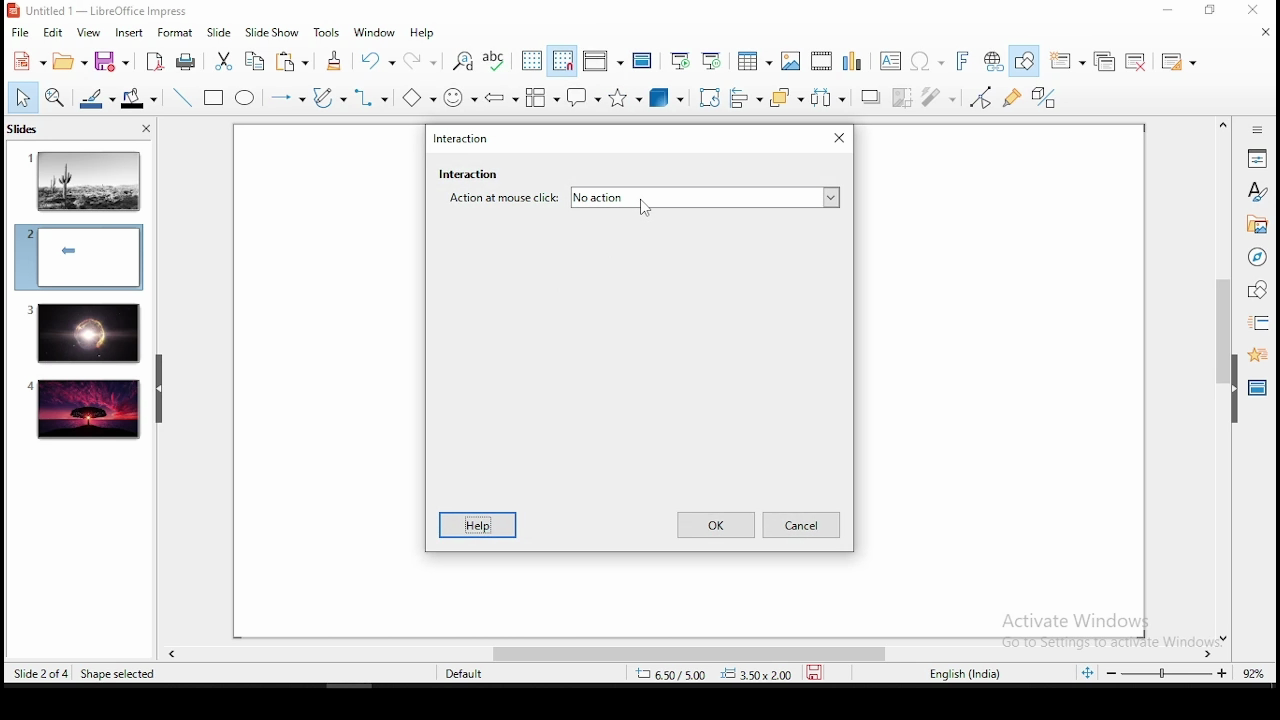 The width and height of the screenshot is (1280, 720). Describe the element at coordinates (1256, 259) in the screenshot. I see `navigator` at that location.